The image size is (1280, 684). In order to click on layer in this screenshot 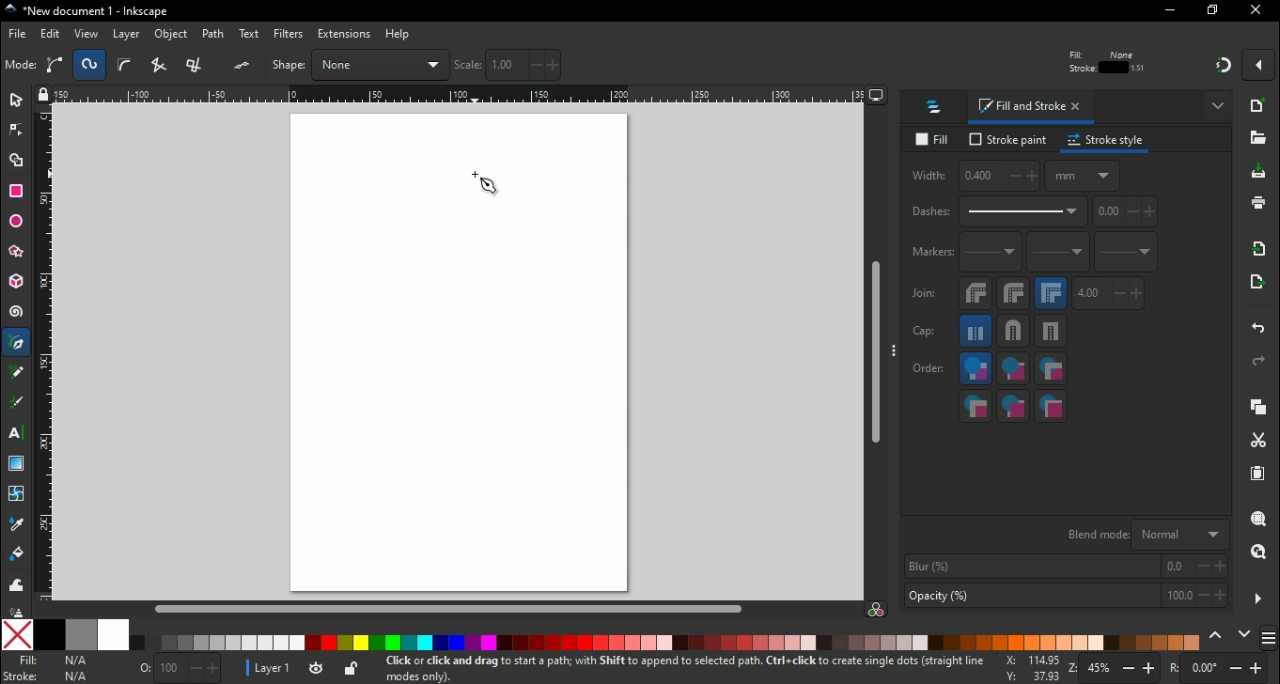, I will do `click(127, 35)`.